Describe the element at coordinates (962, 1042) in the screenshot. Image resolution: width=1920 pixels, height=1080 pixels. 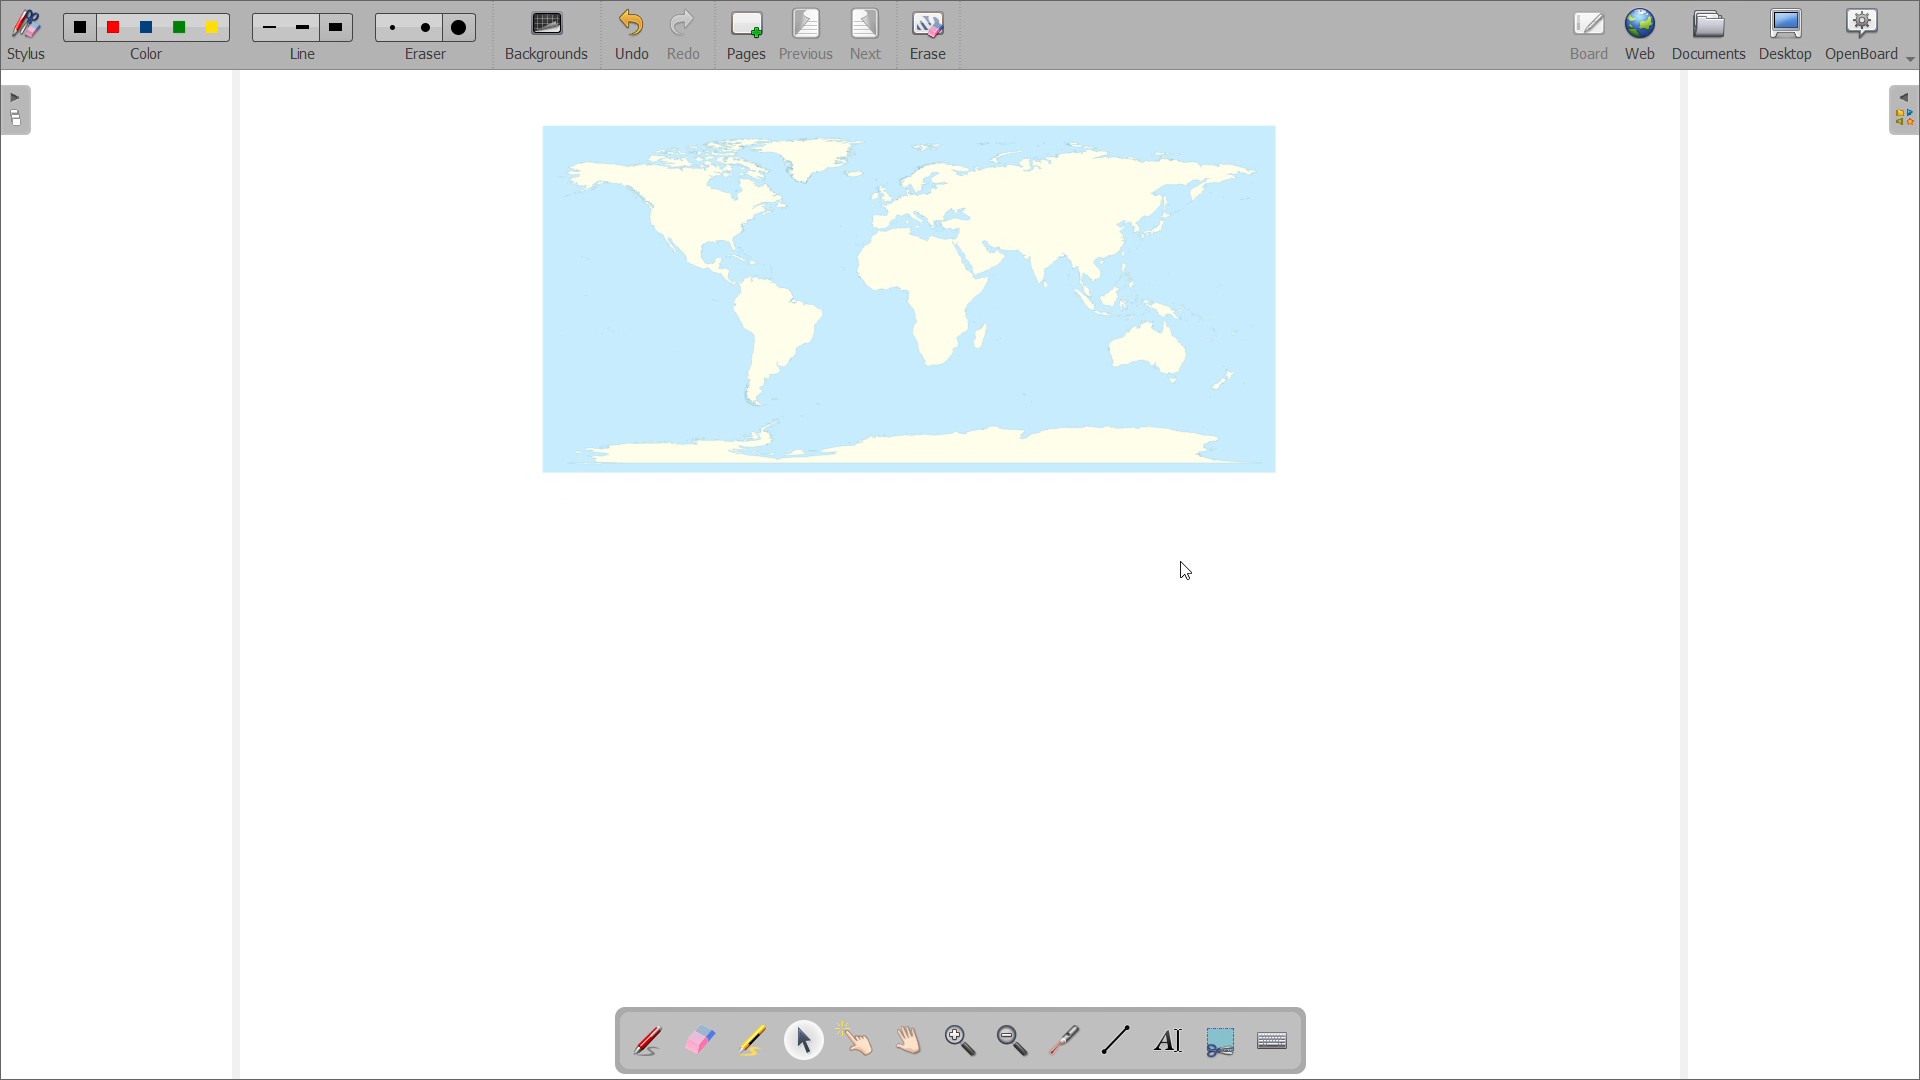
I see `zoom in` at that location.